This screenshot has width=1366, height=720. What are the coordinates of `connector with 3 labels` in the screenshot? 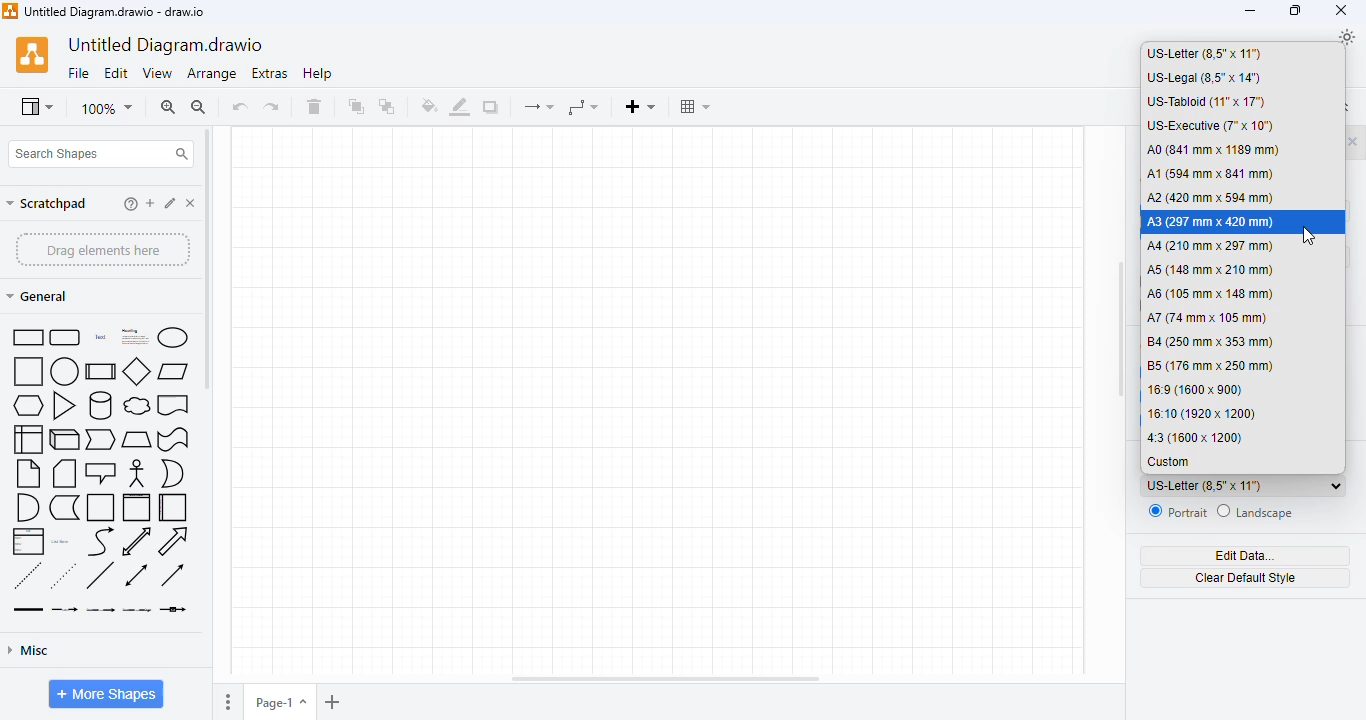 It's located at (137, 610).